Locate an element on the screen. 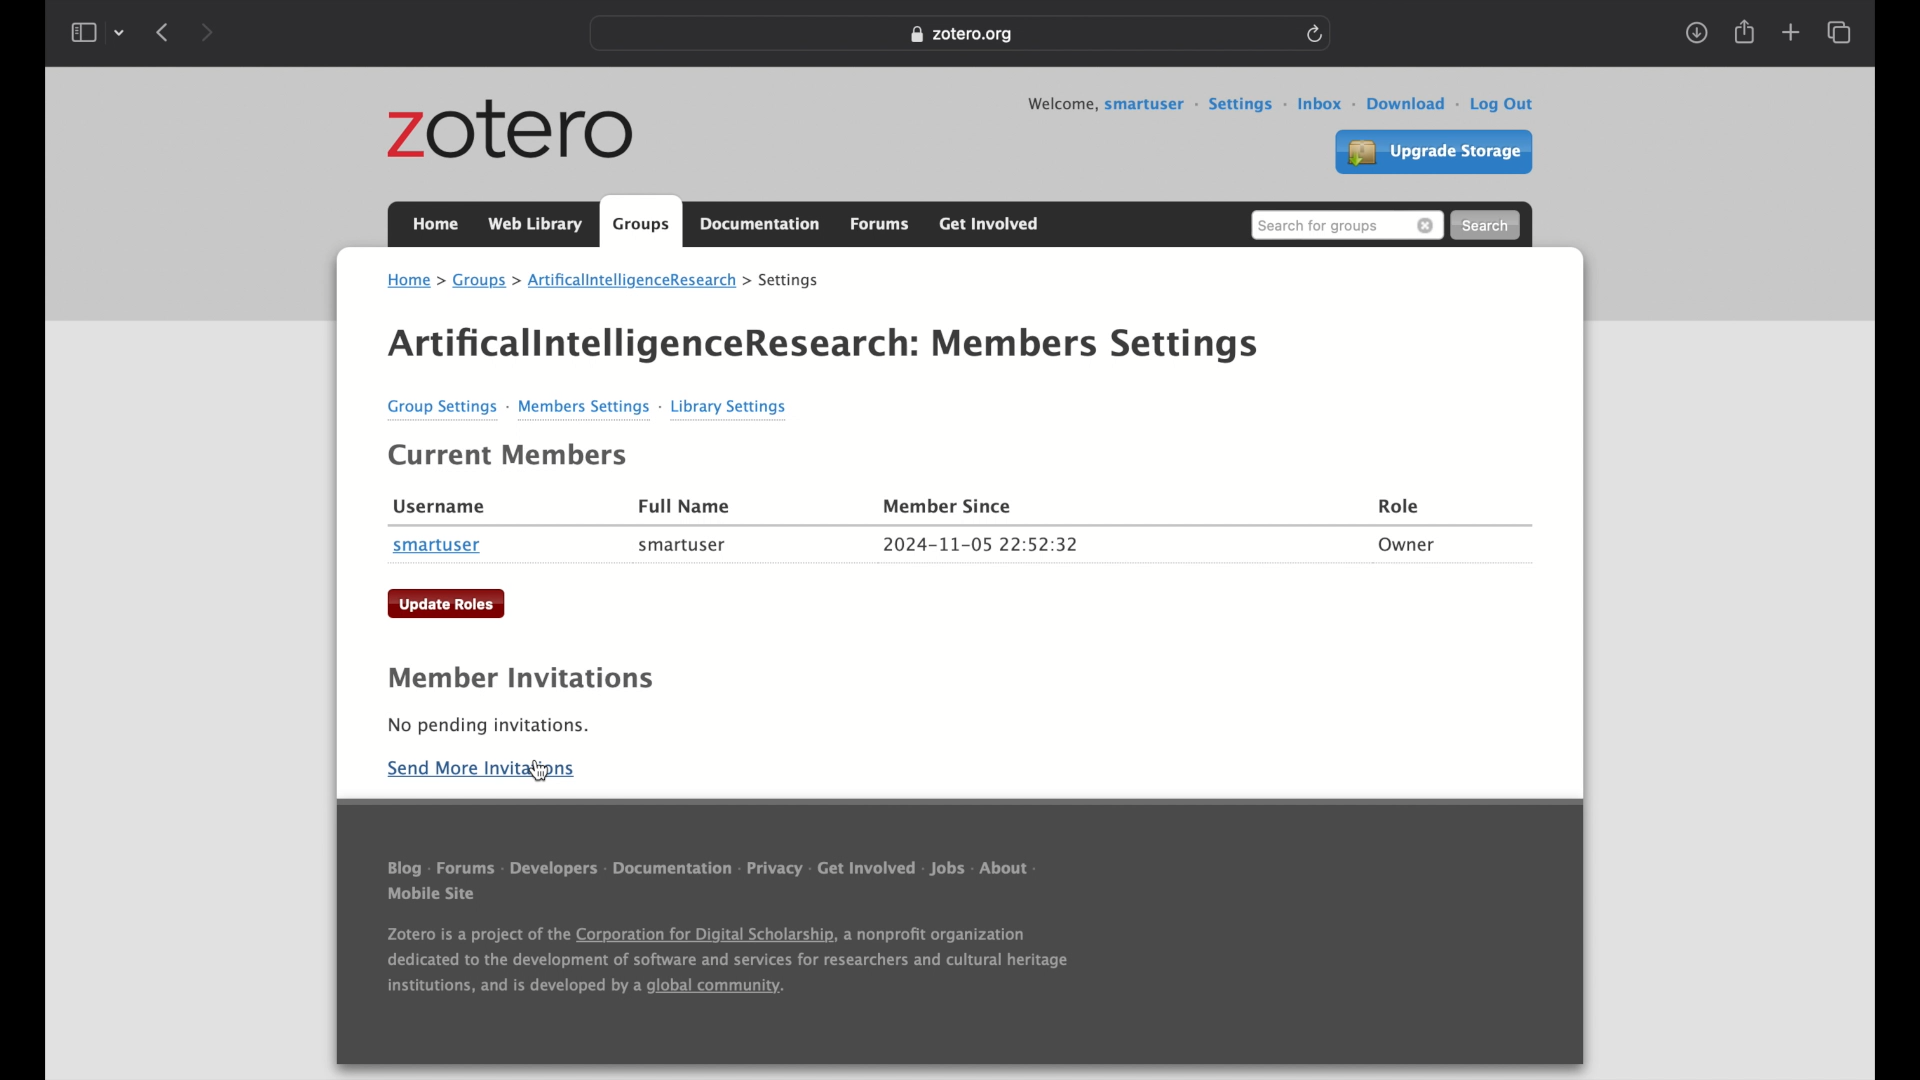 The height and width of the screenshot is (1080, 1920). share tab is located at coordinates (1746, 33).